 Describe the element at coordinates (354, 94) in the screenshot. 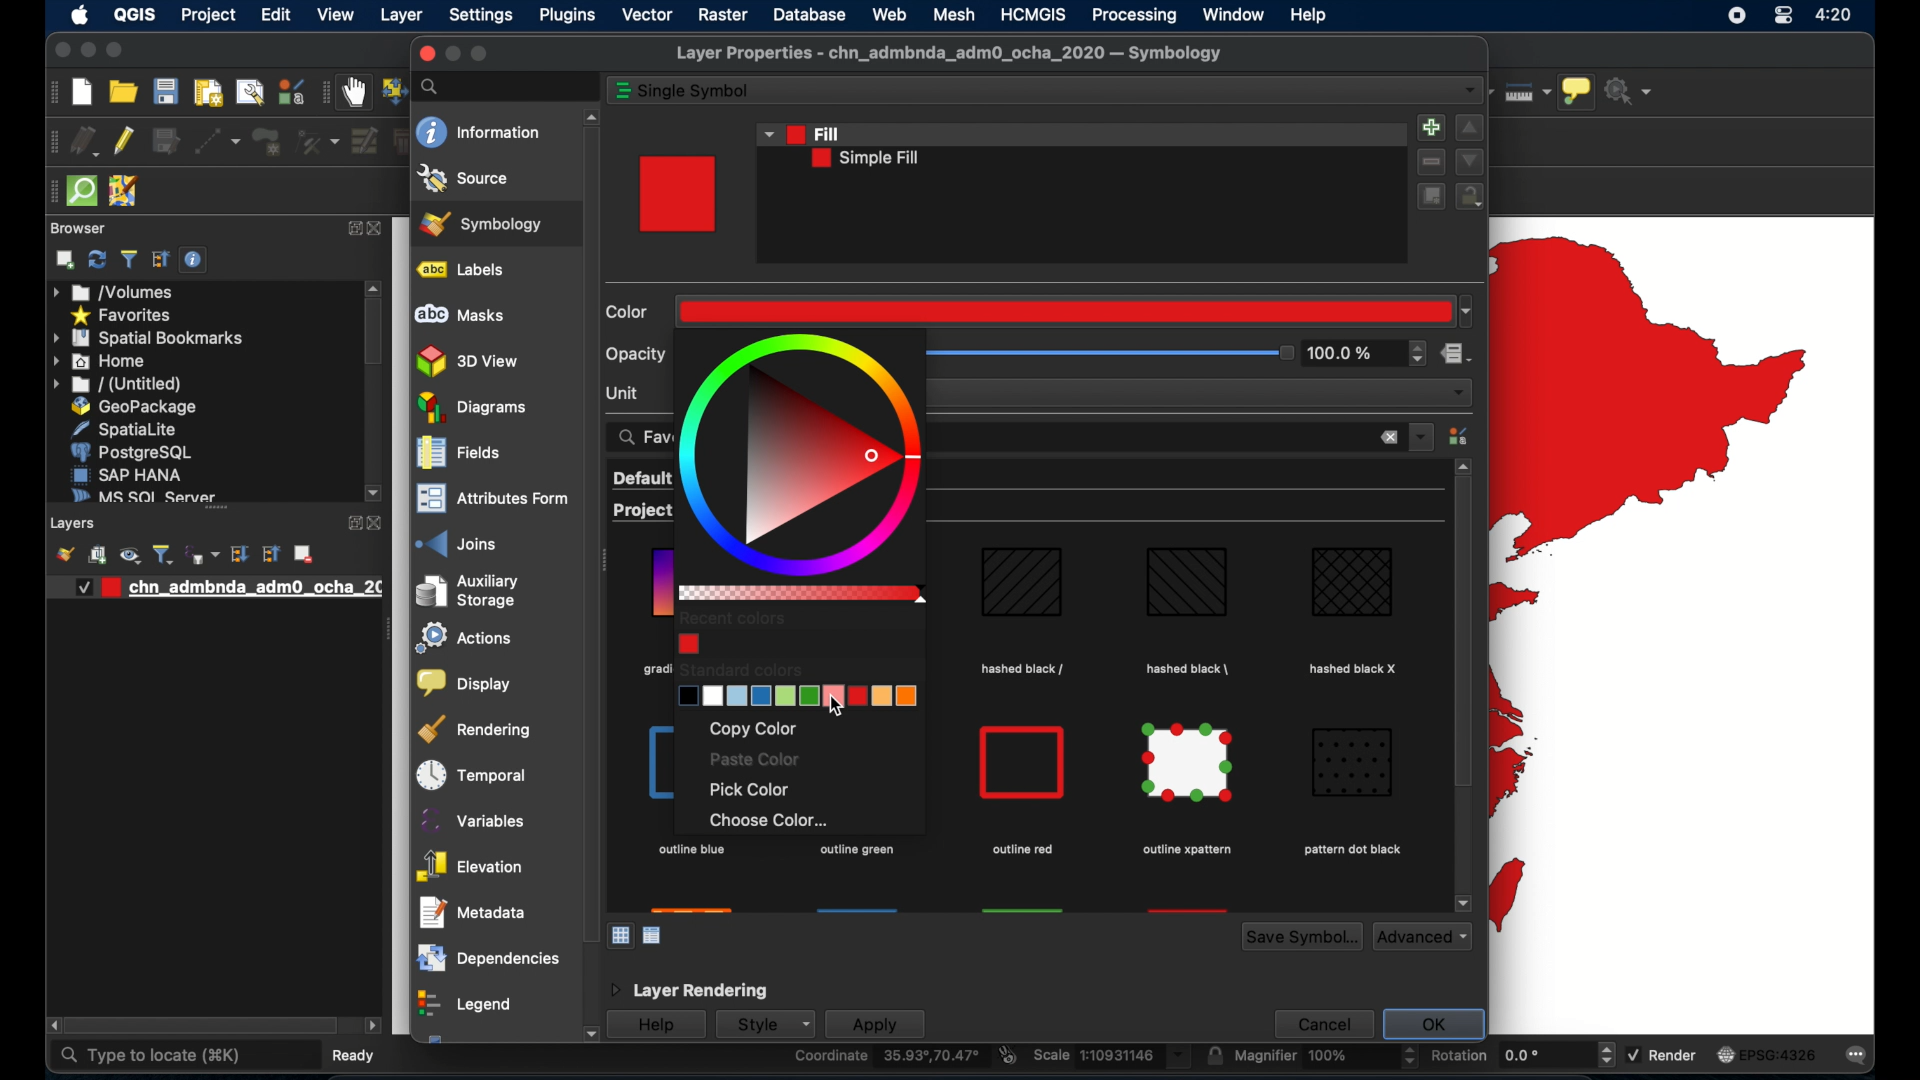

I see `pan map` at that location.